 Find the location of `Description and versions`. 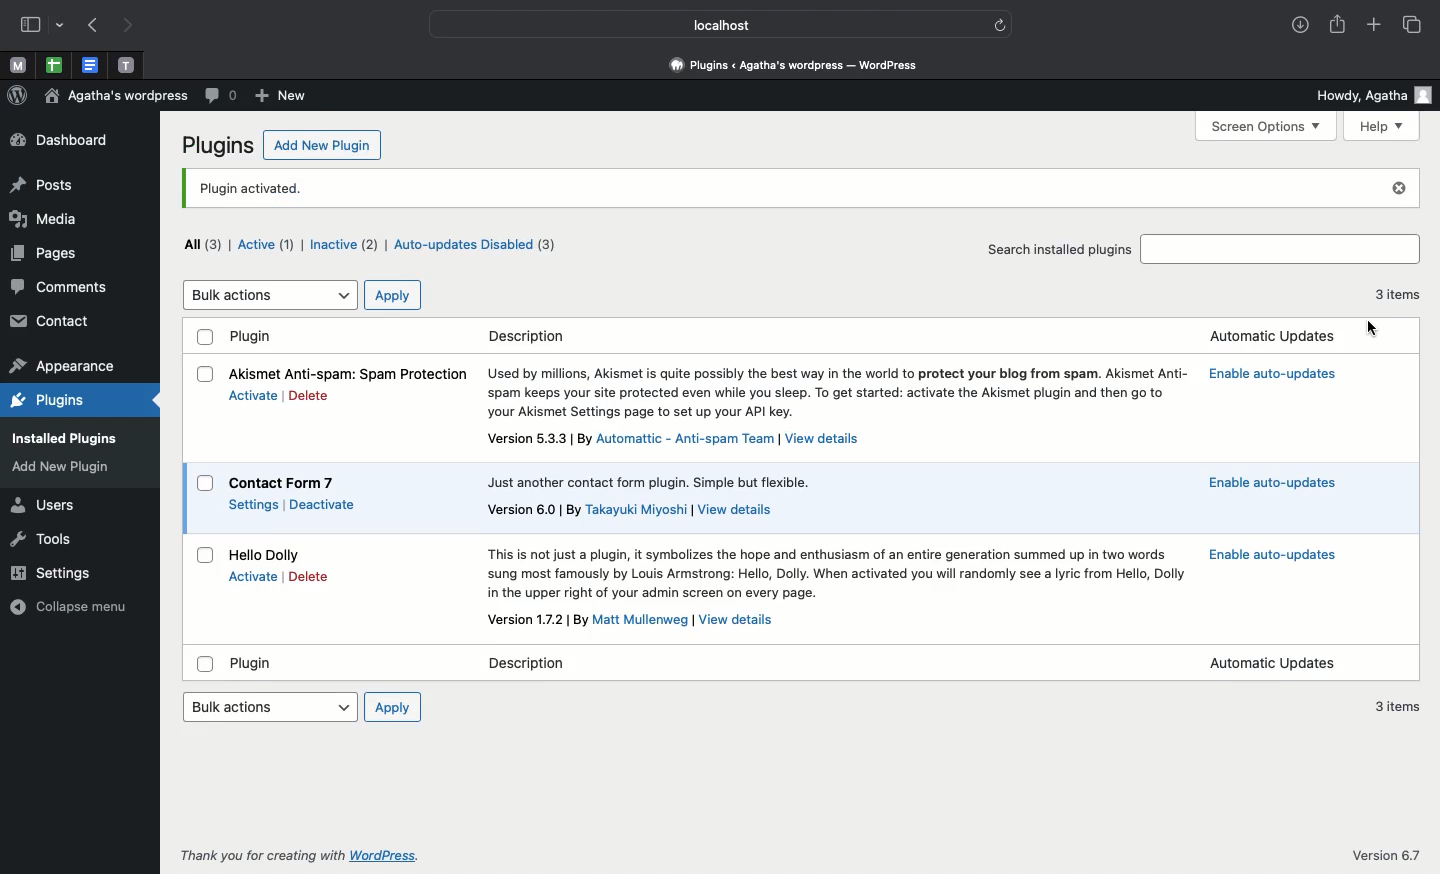

Description and versions is located at coordinates (841, 501).